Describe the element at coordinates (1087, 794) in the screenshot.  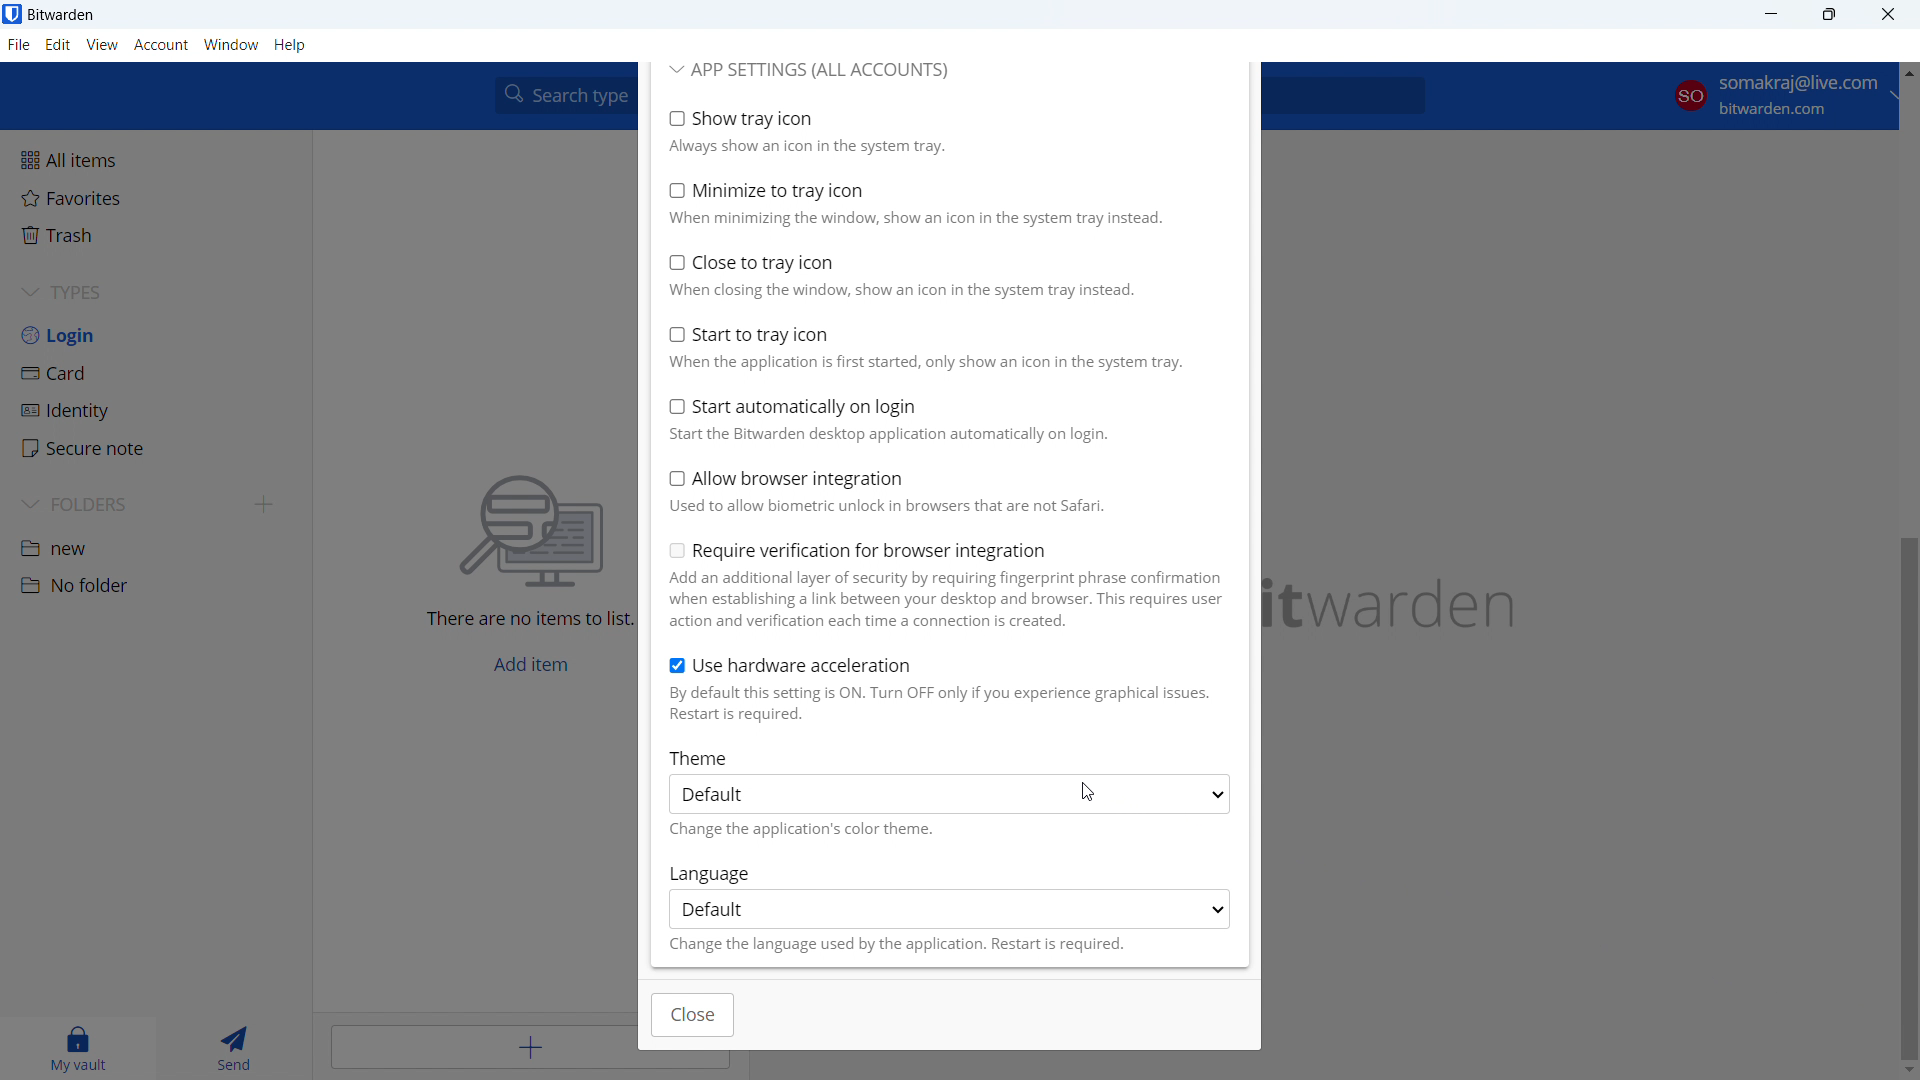
I see `cursor` at that location.